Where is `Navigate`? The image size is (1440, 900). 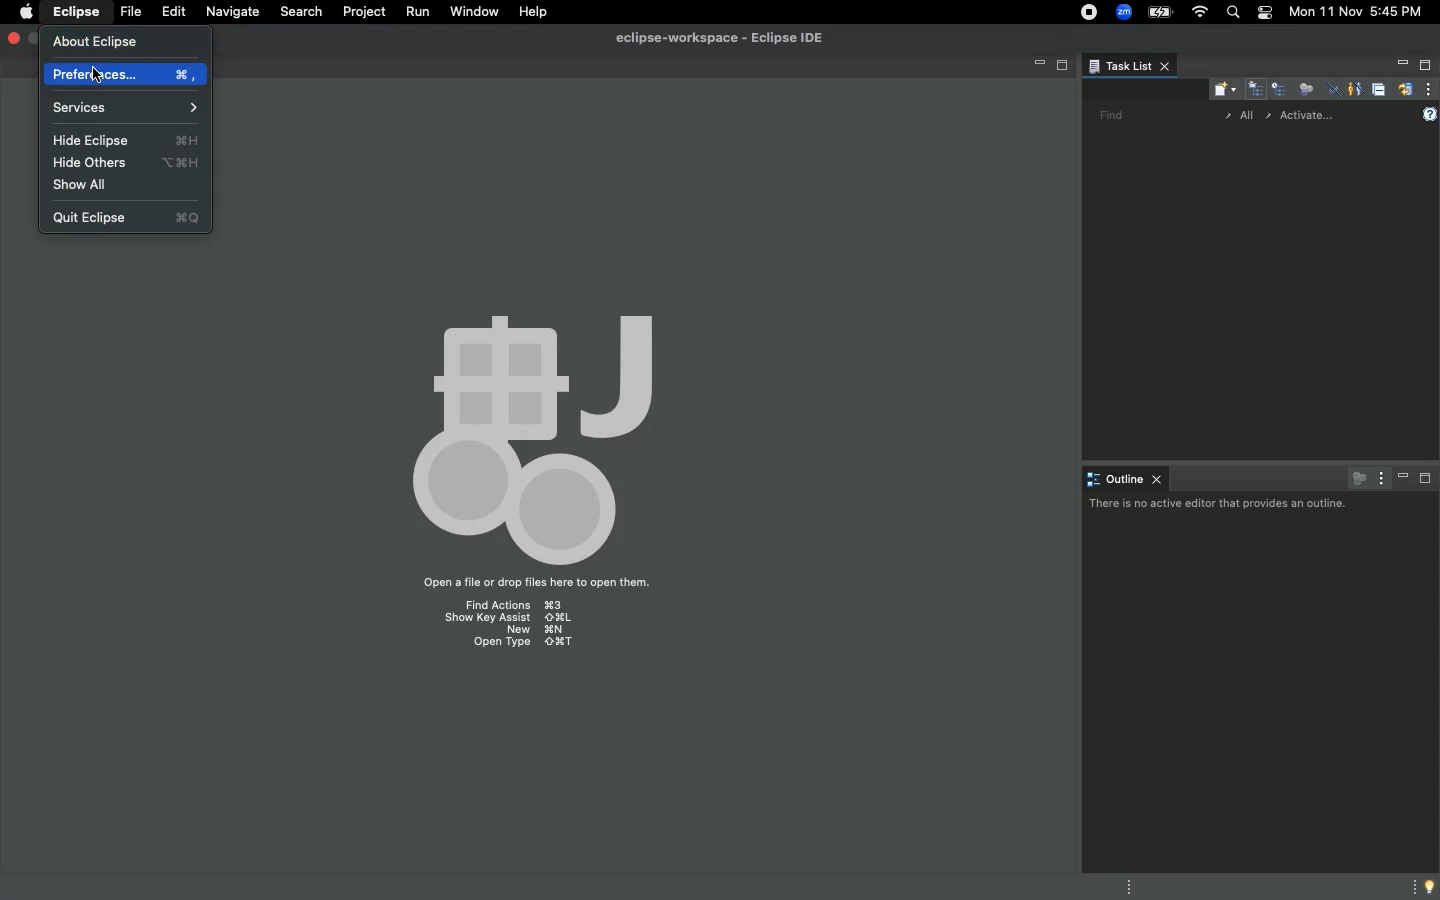 Navigate is located at coordinates (232, 11).